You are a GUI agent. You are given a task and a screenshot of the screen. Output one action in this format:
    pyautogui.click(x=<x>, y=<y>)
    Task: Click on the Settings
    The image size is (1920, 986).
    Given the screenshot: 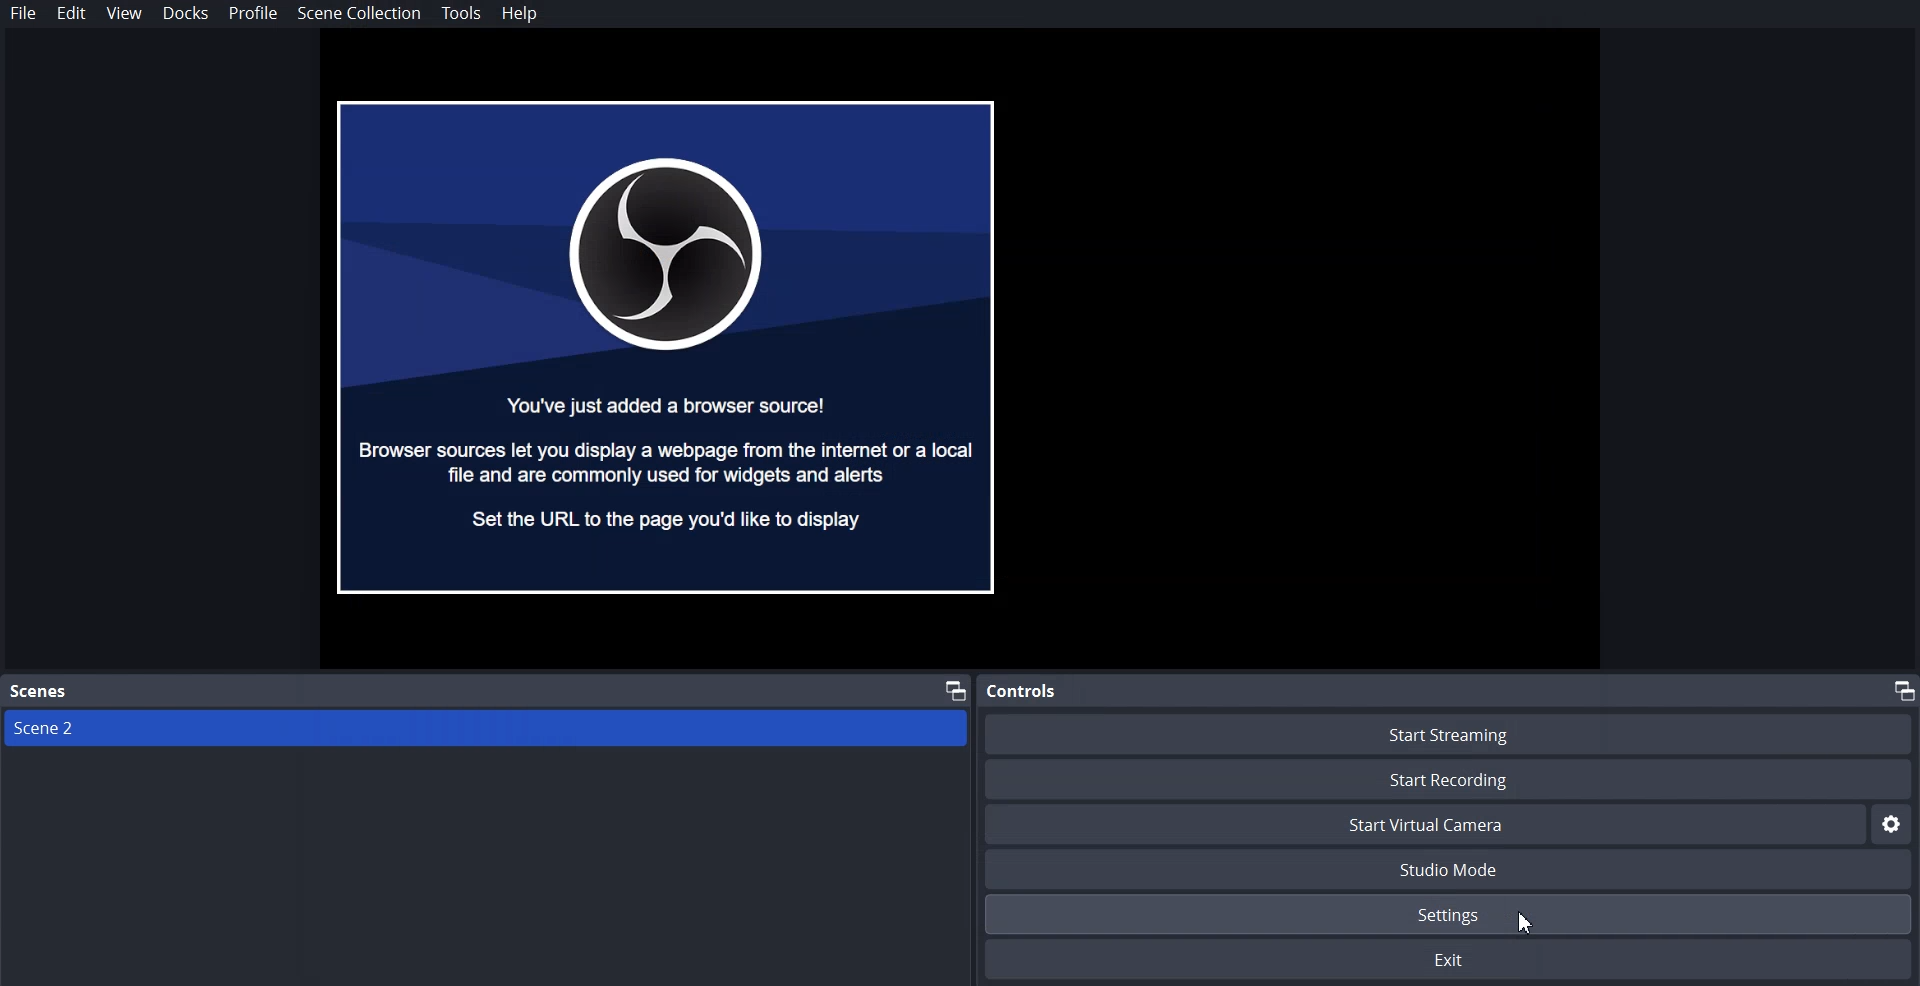 What is the action you would take?
    pyautogui.click(x=1895, y=824)
    